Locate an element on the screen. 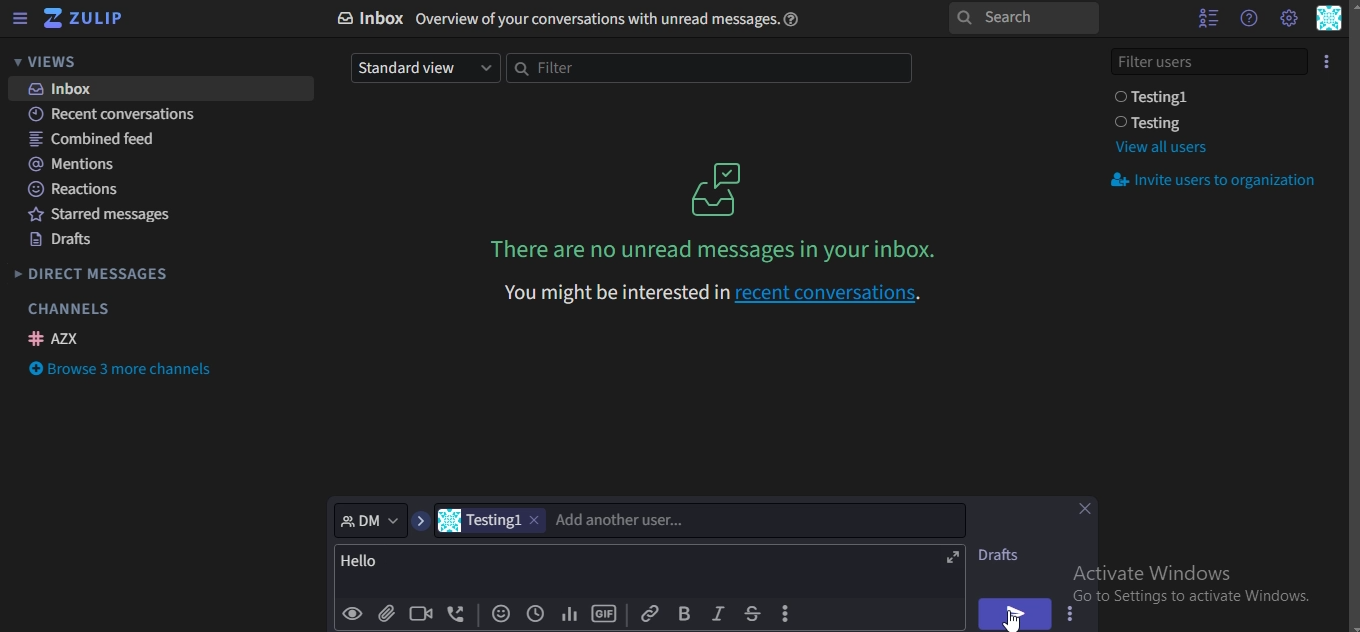 This screenshot has width=1360, height=632. close is located at coordinates (1089, 511).